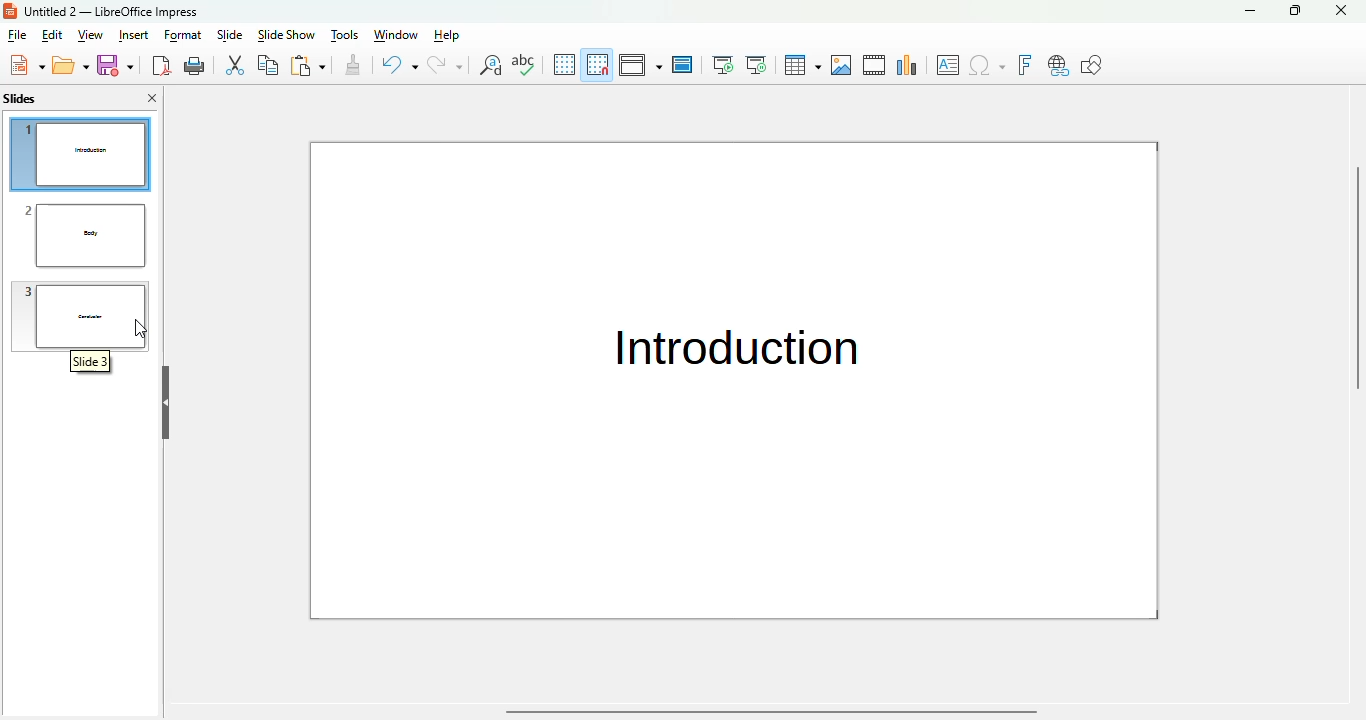 Image resolution: width=1366 pixels, height=720 pixels. Describe the element at coordinates (1294, 10) in the screenshot. I see `maximize` at that location.